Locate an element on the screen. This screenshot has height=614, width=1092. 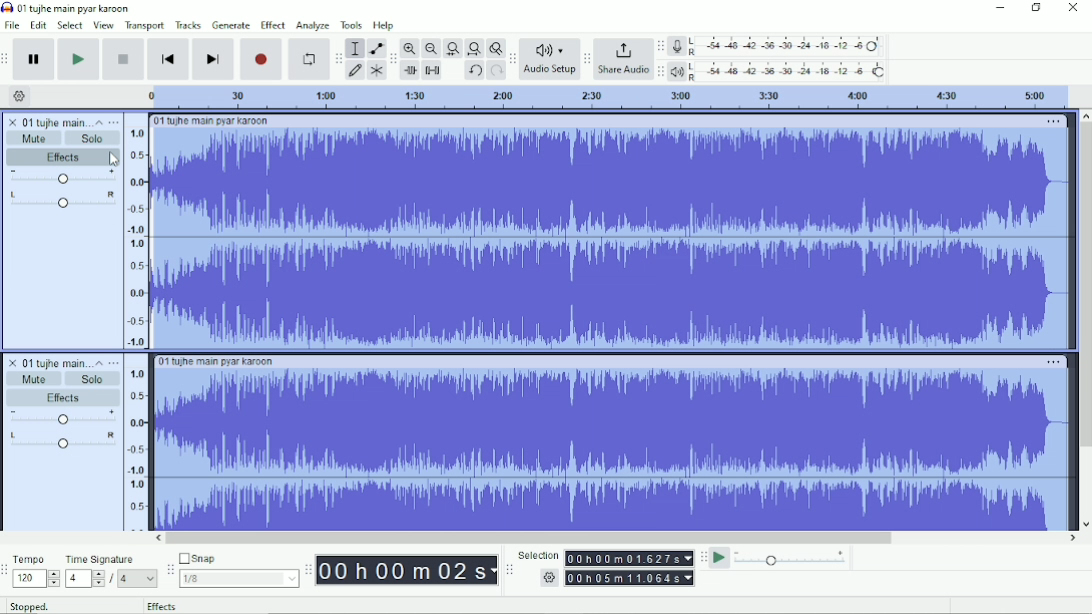
Skip to end is located at coordinates (213, 59).